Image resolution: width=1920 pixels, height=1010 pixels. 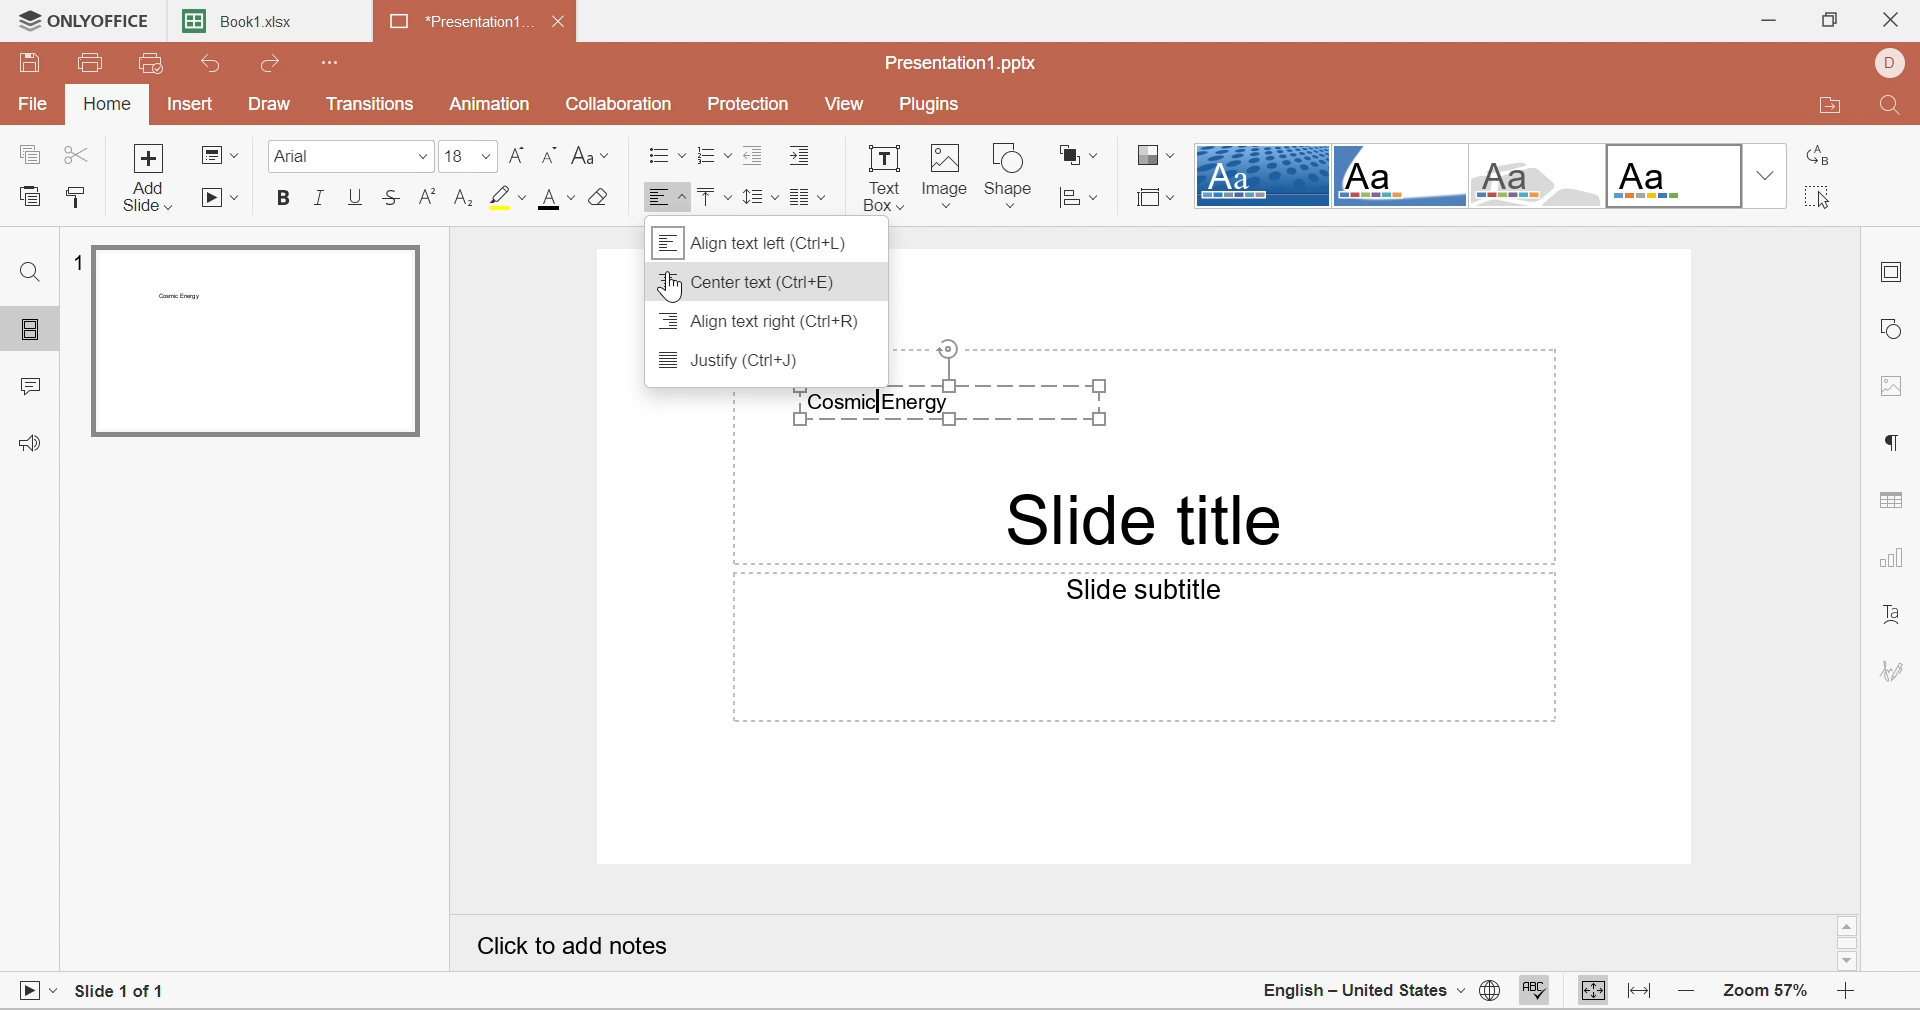 What do you see at coordinates (1677, 177) in the screenshot?
I see `Official` at bounding box center [1677, 177].